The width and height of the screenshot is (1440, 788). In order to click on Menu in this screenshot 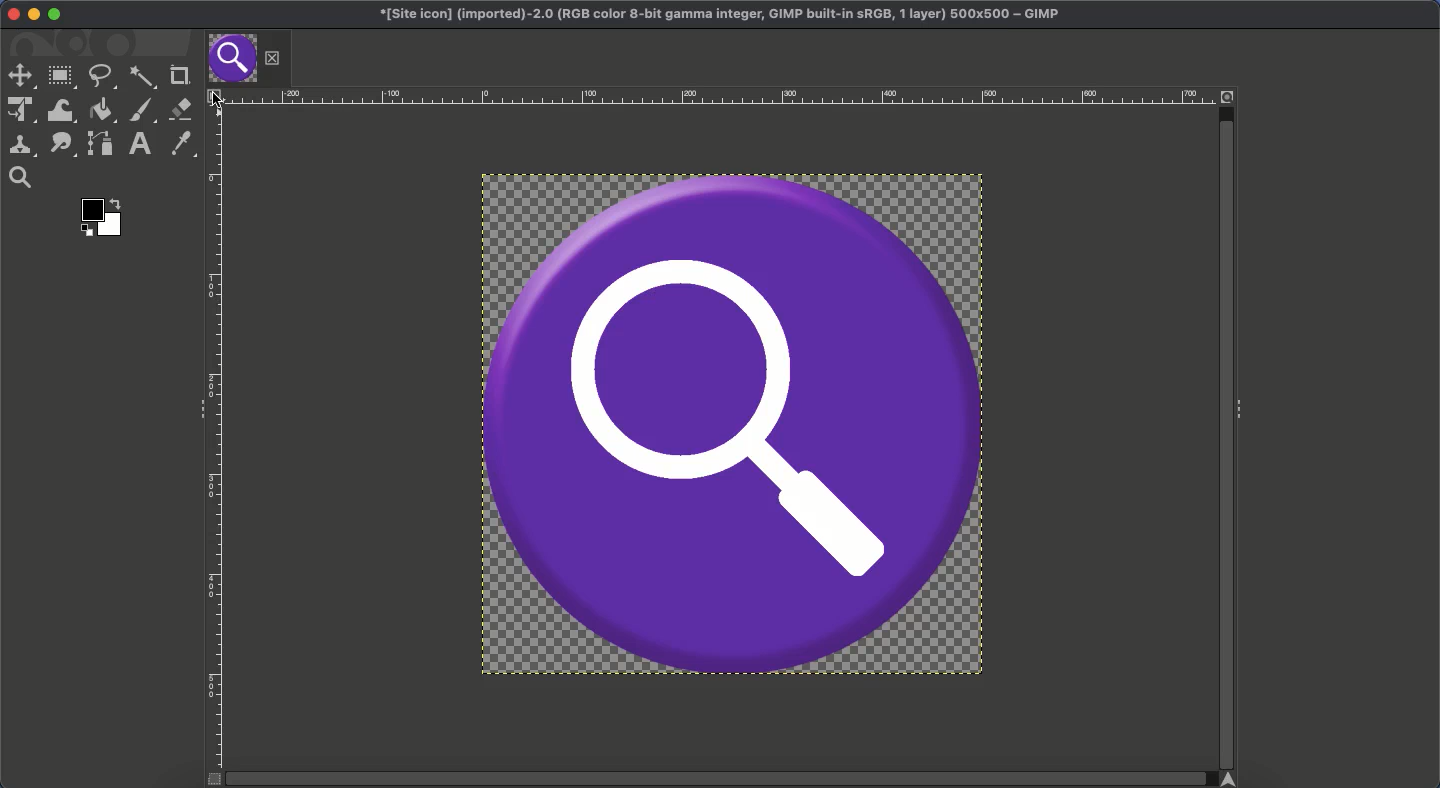, I will do `click(215, 98)`.